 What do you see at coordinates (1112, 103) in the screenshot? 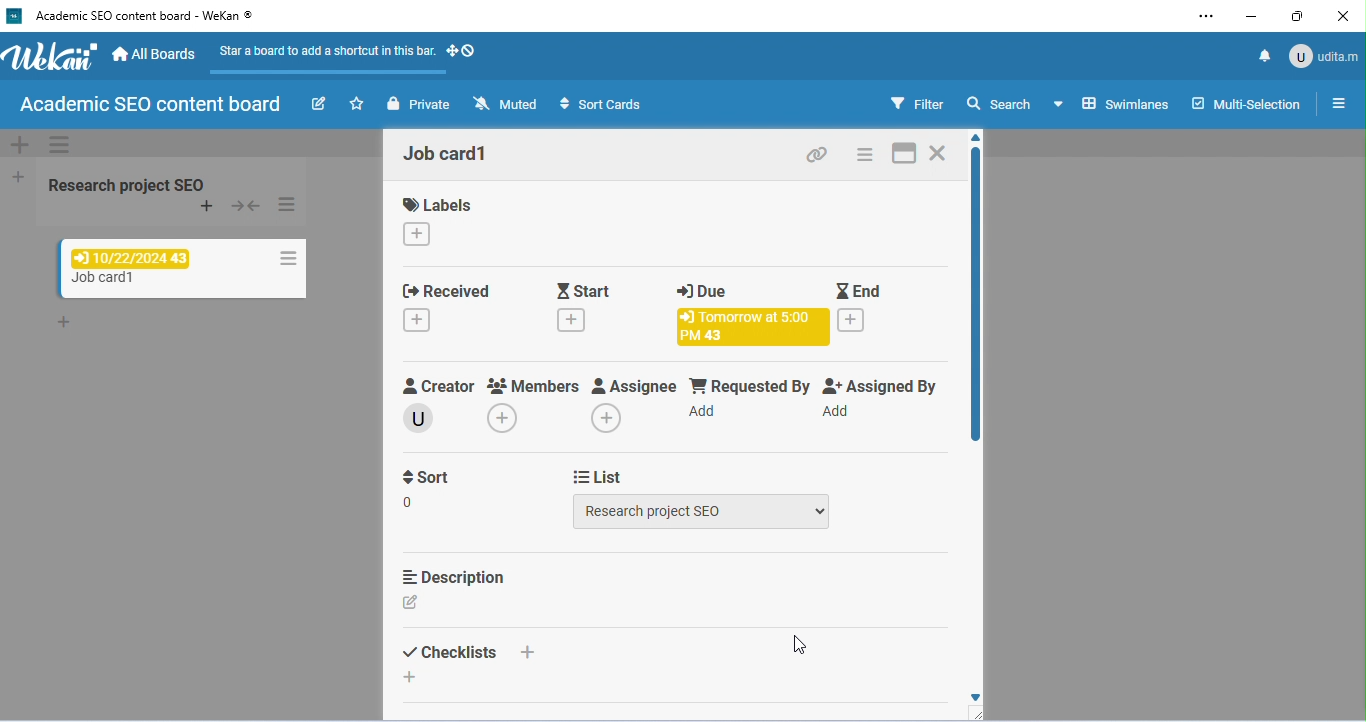
I see `board view` at bounding box center [1112, 103].